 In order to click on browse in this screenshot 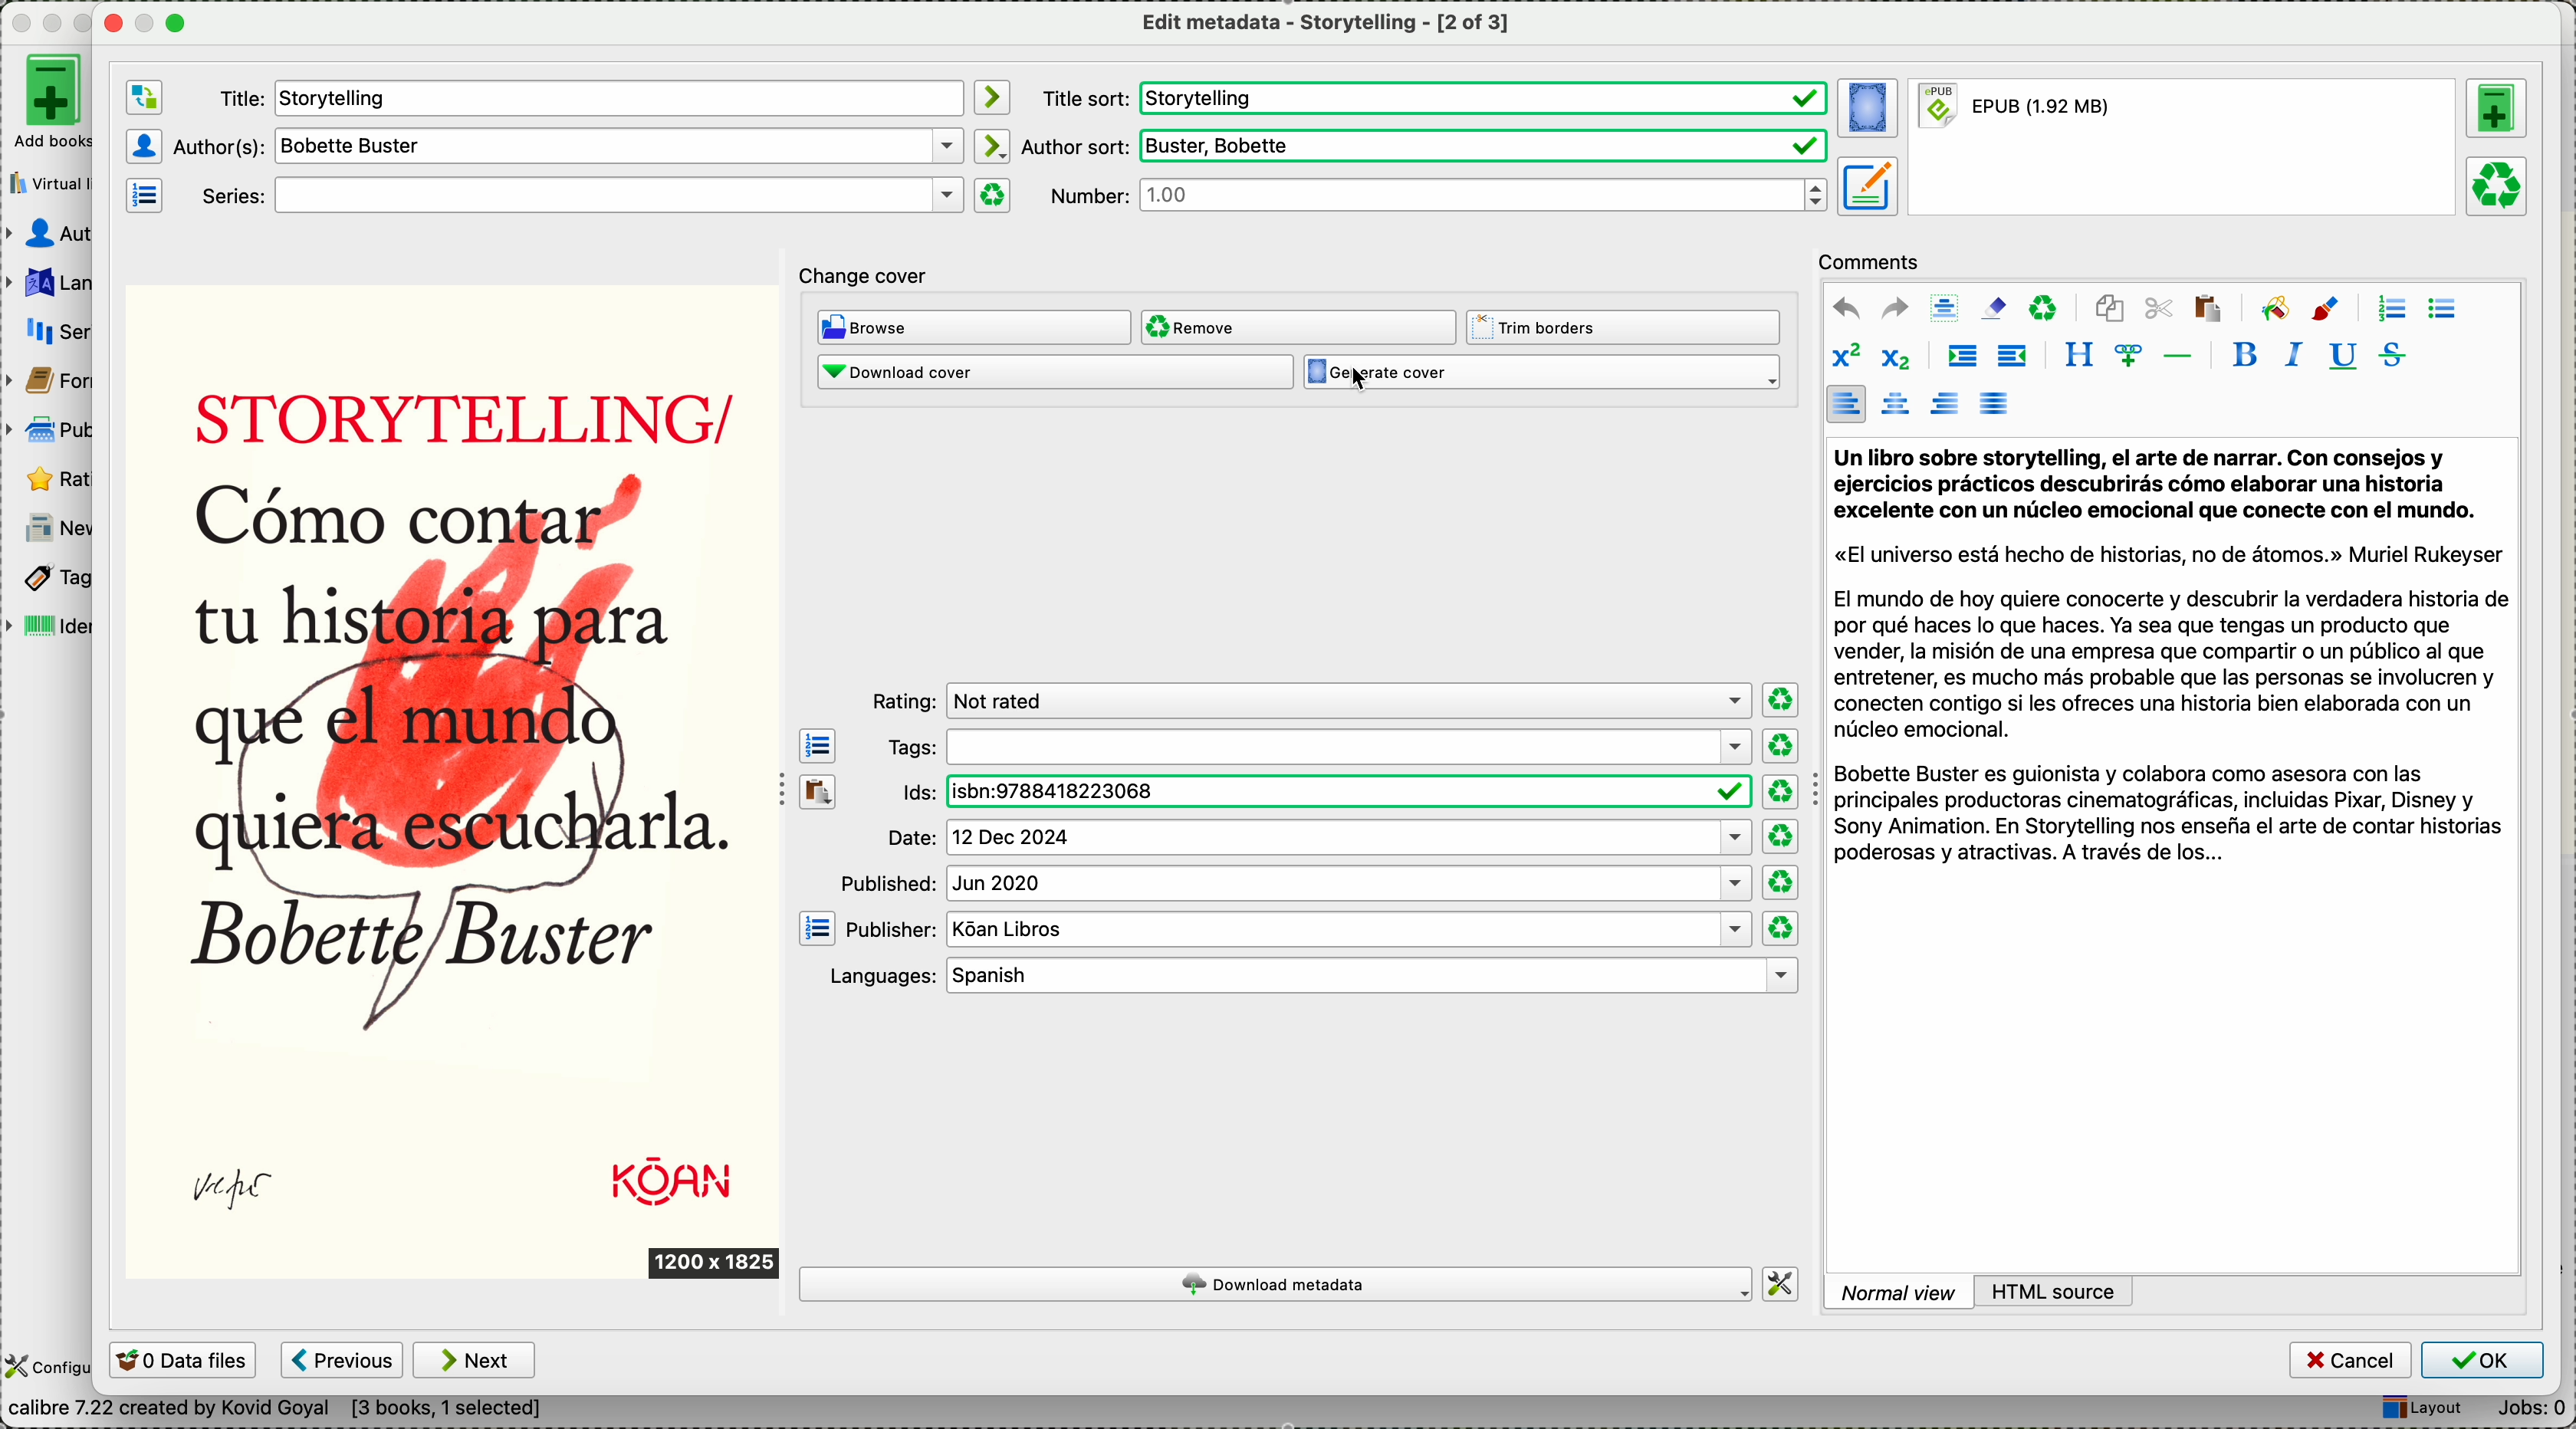, I will do `click(975, 329)`.